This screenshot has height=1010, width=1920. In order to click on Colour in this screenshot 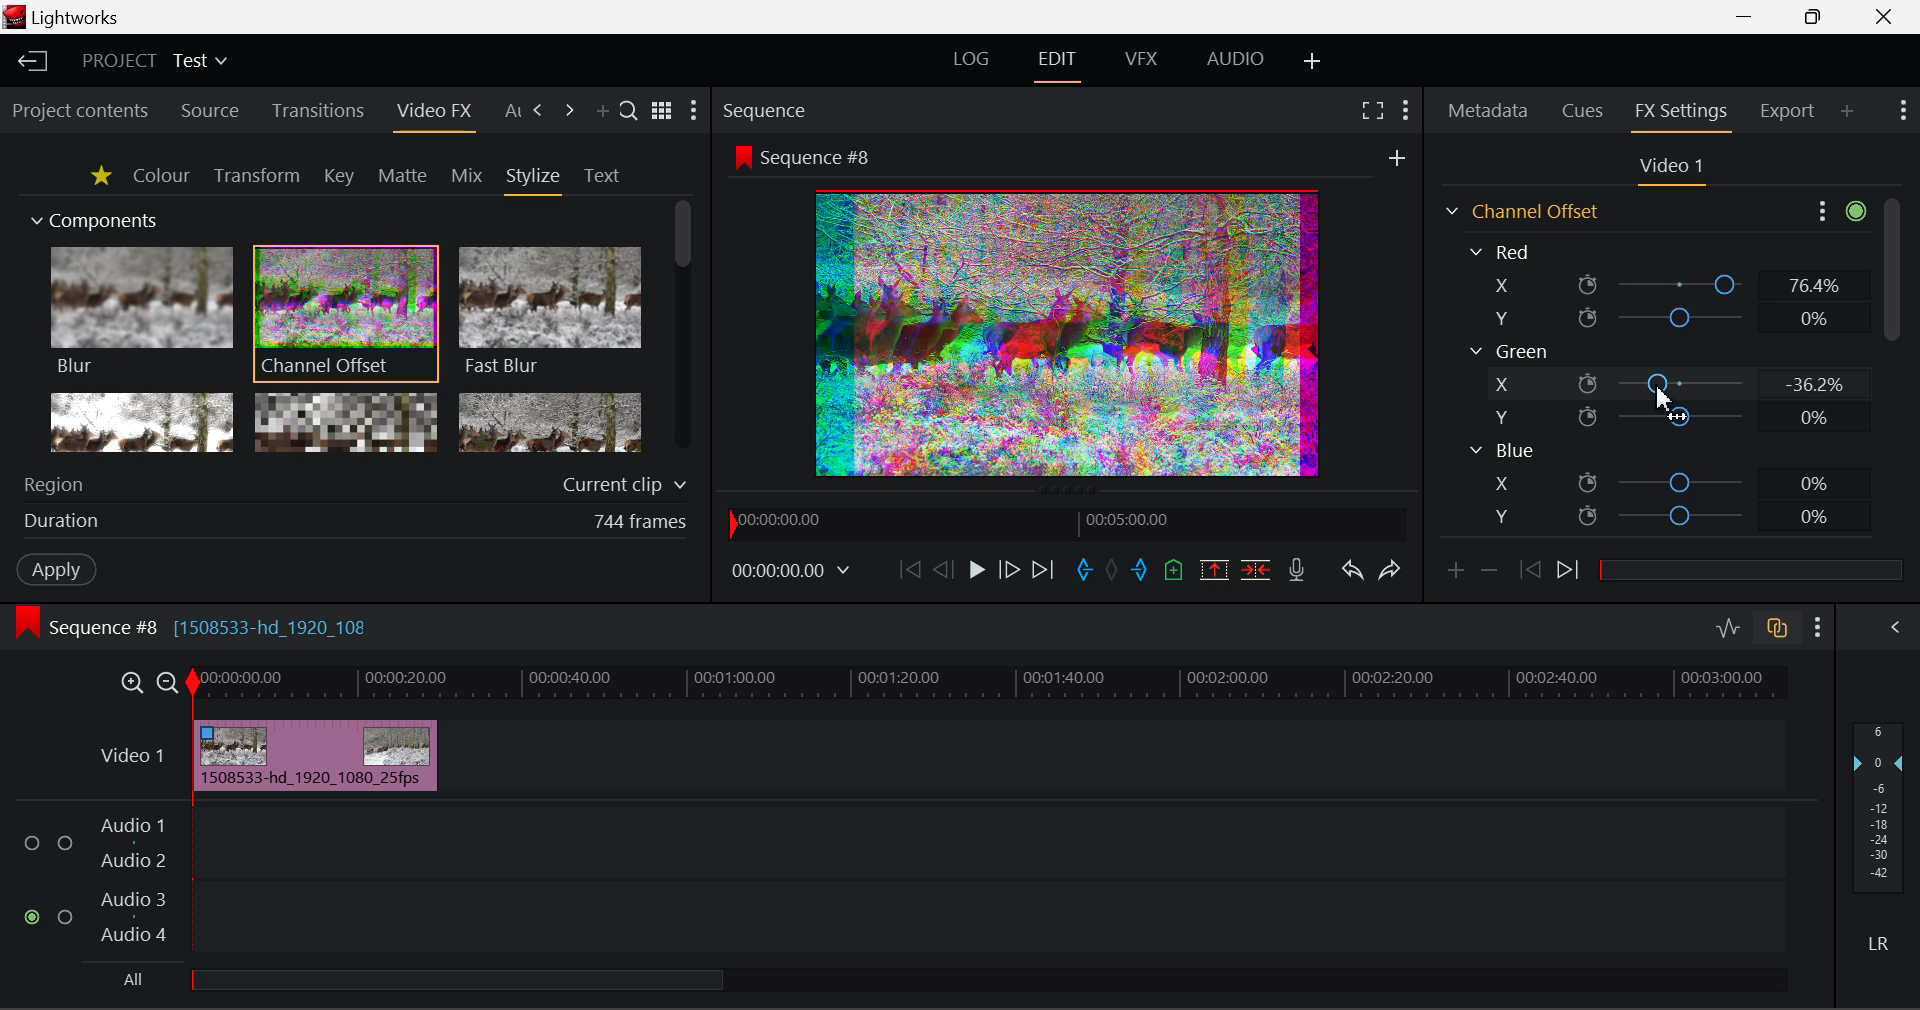, I will do `click(160, 175)`.